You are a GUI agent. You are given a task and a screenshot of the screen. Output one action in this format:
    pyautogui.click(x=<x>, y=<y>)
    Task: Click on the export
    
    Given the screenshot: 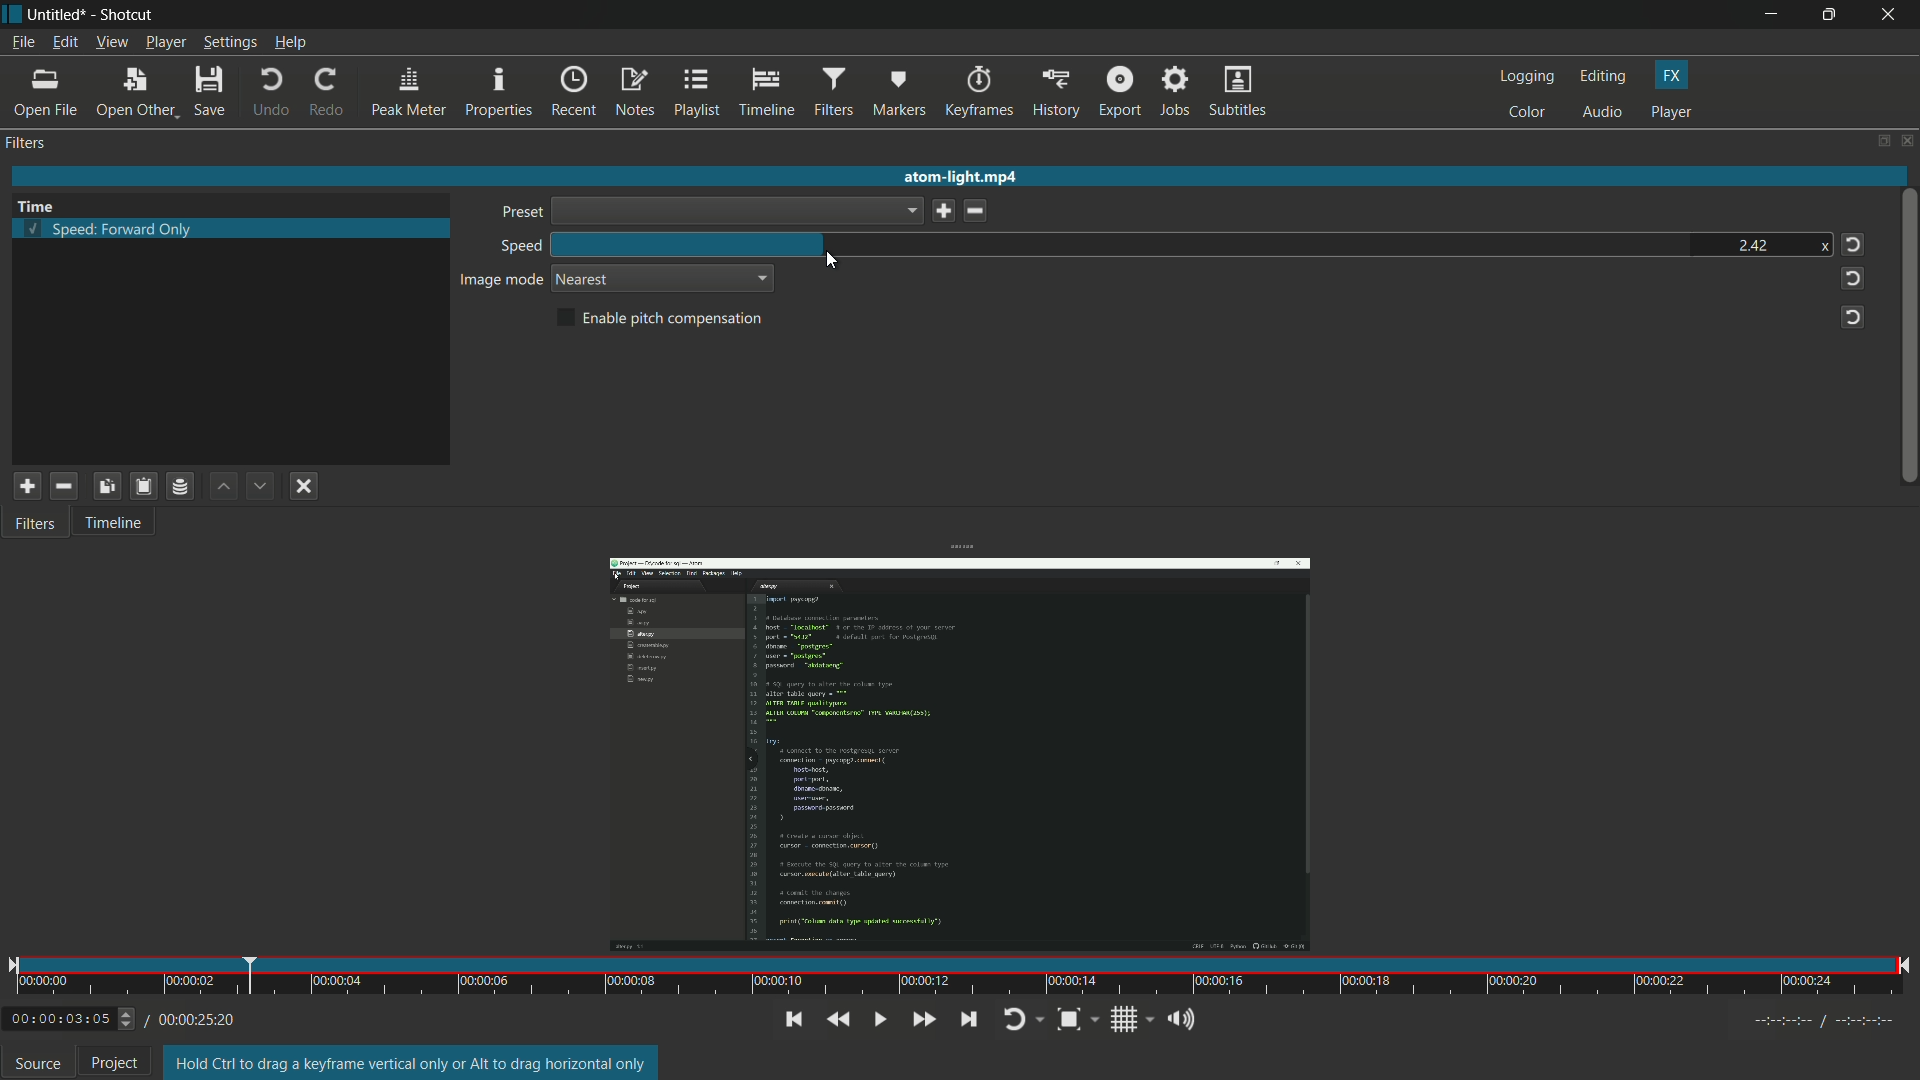 What is the action you would take?
    pyautogui.click(x=1120, y=93)
    